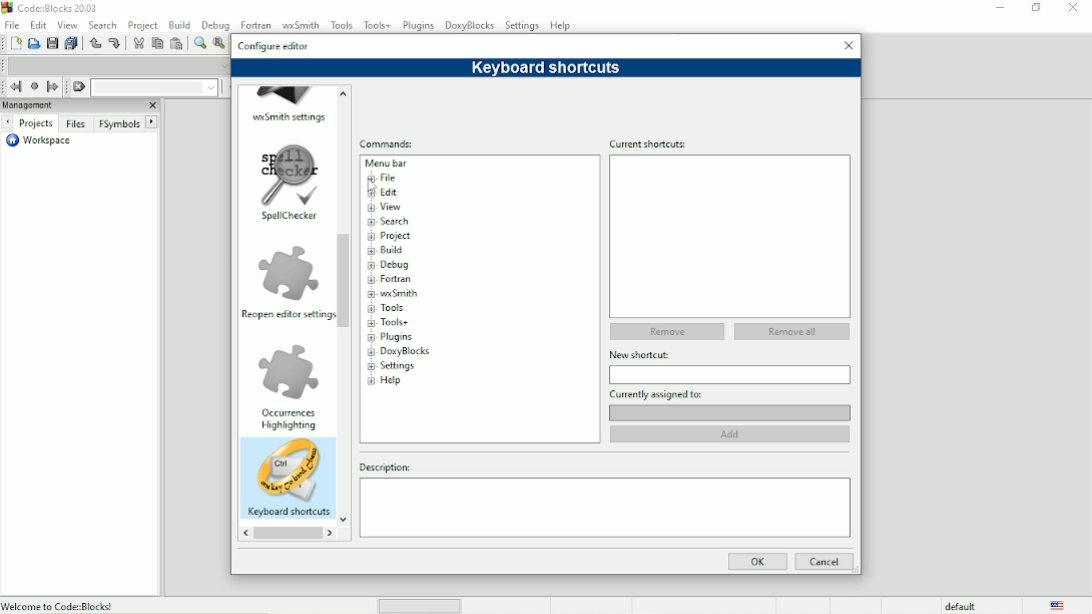 The height and width of the screenshot is (614, 1092). I want to click on Cut, so click(138, 44).